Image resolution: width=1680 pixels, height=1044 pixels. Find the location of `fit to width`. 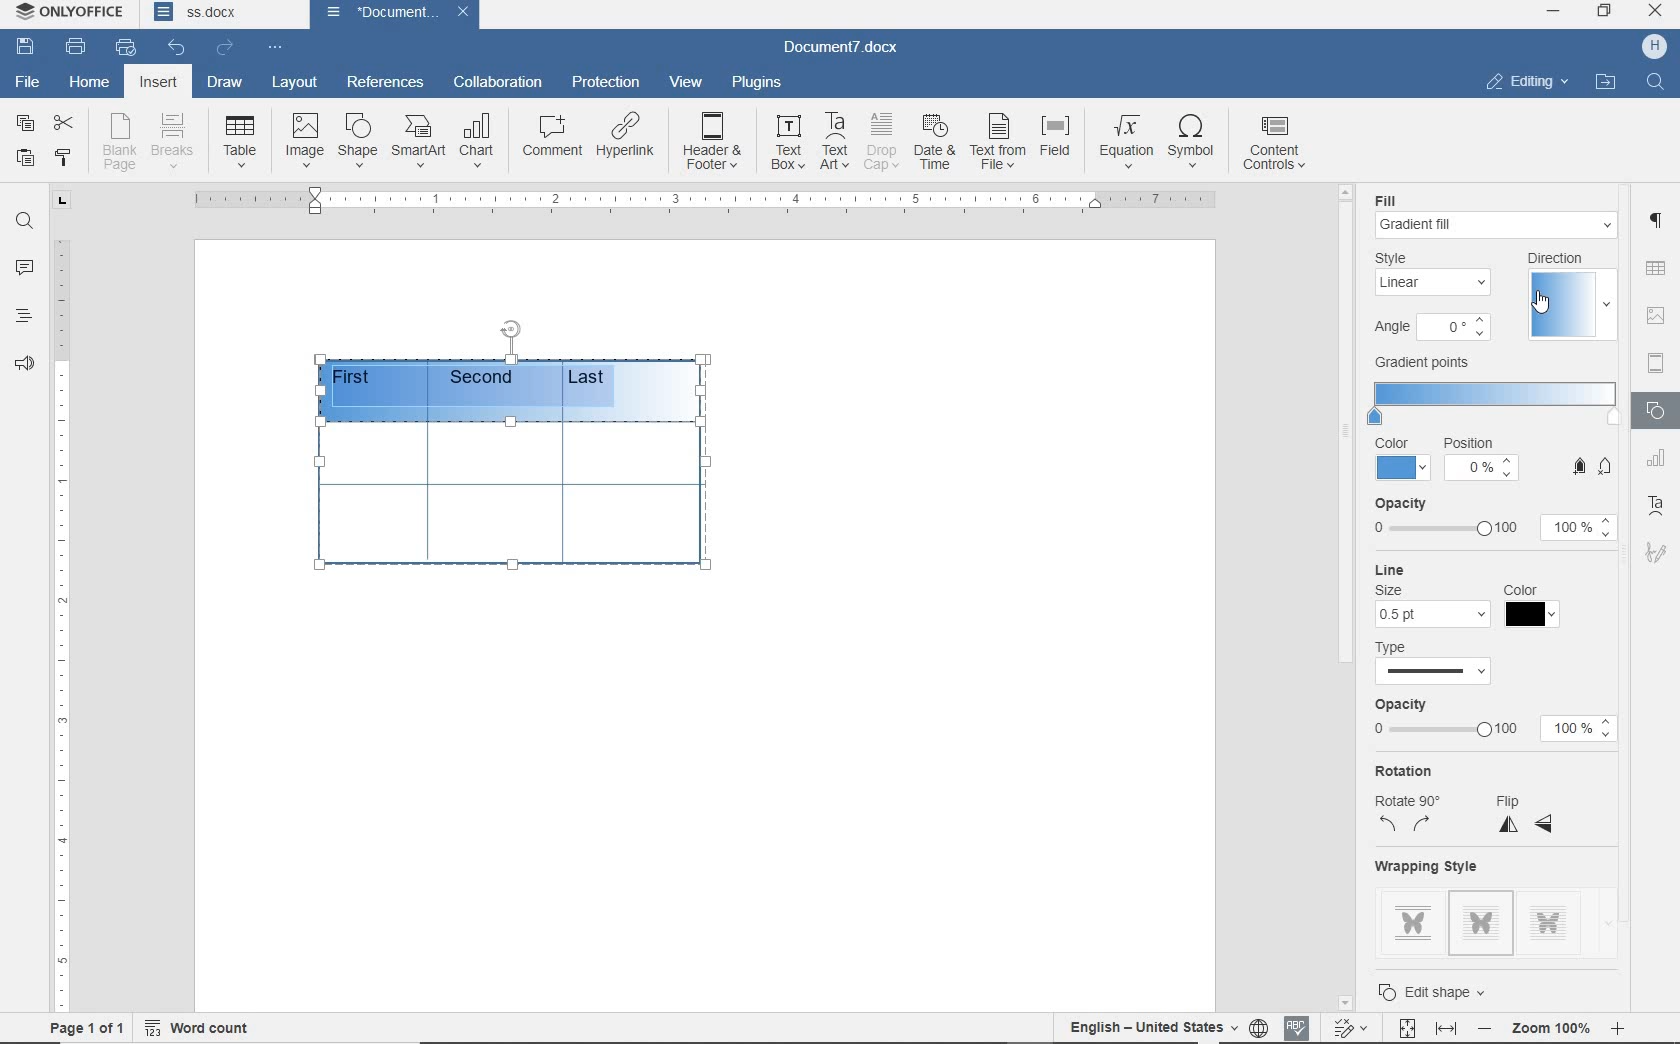

fit to width is located at coordinates (1446, 1025).